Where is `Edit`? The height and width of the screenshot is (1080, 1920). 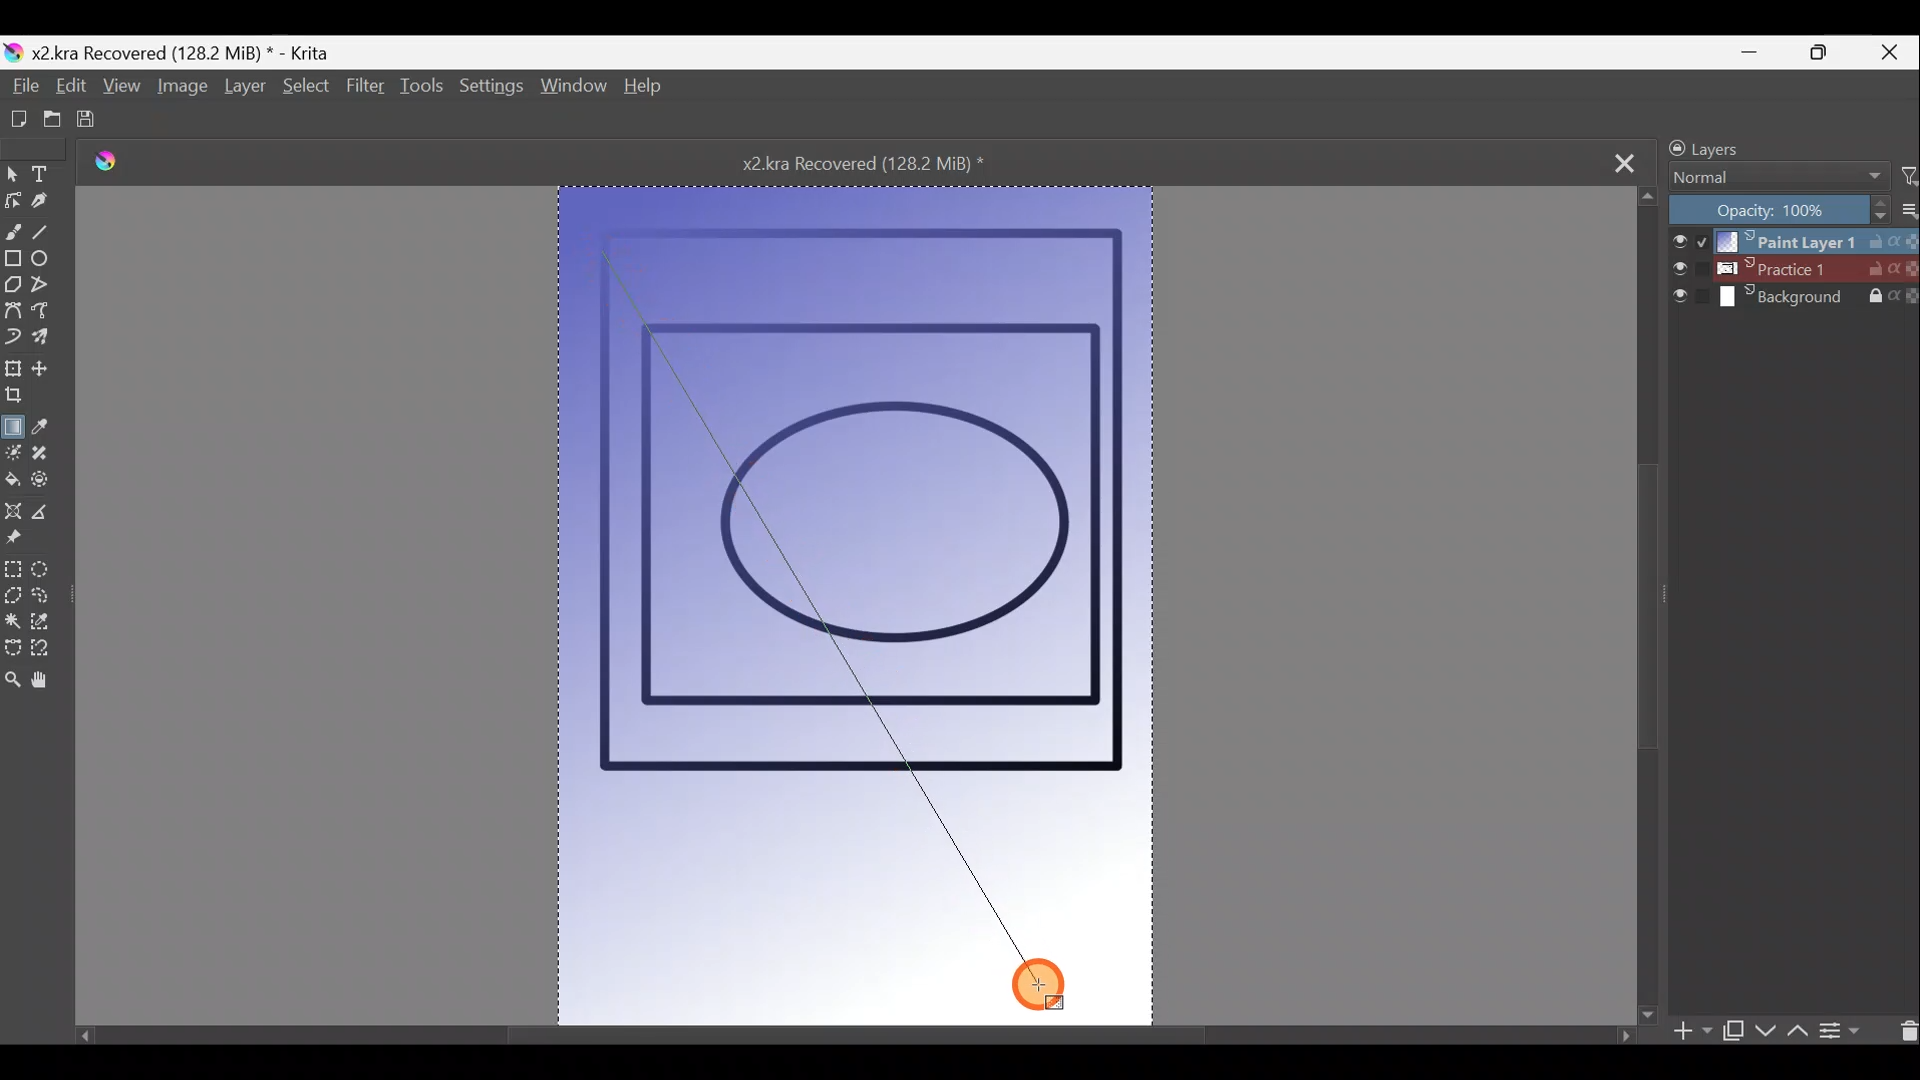
Edit is located at coordinates (69, 90).